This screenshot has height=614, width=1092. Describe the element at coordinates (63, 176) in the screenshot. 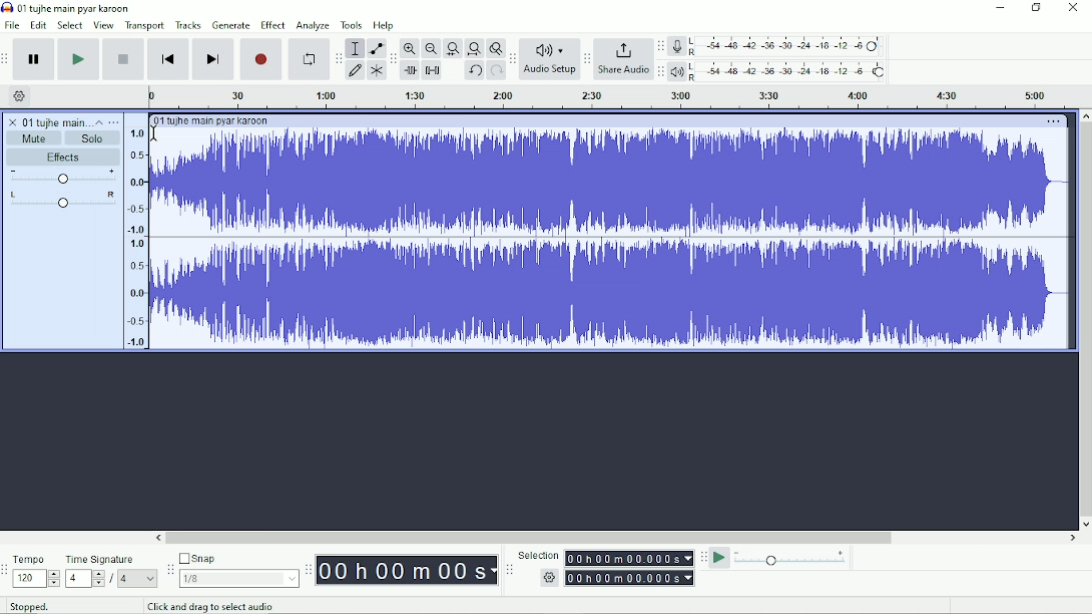

I see `Volume` at that location.